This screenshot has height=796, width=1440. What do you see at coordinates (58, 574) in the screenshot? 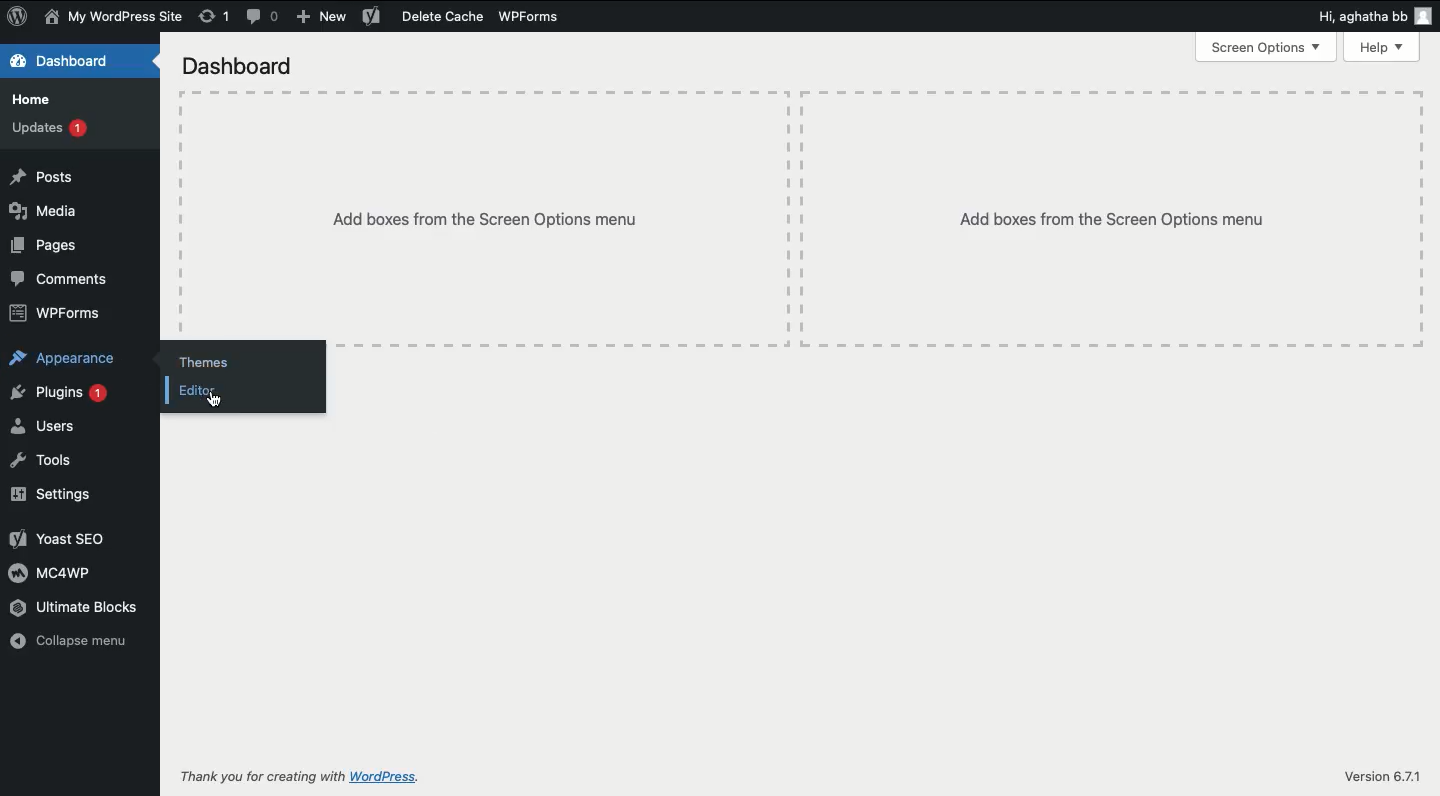
I see `MC4wp` at bounding box center [58, 574].